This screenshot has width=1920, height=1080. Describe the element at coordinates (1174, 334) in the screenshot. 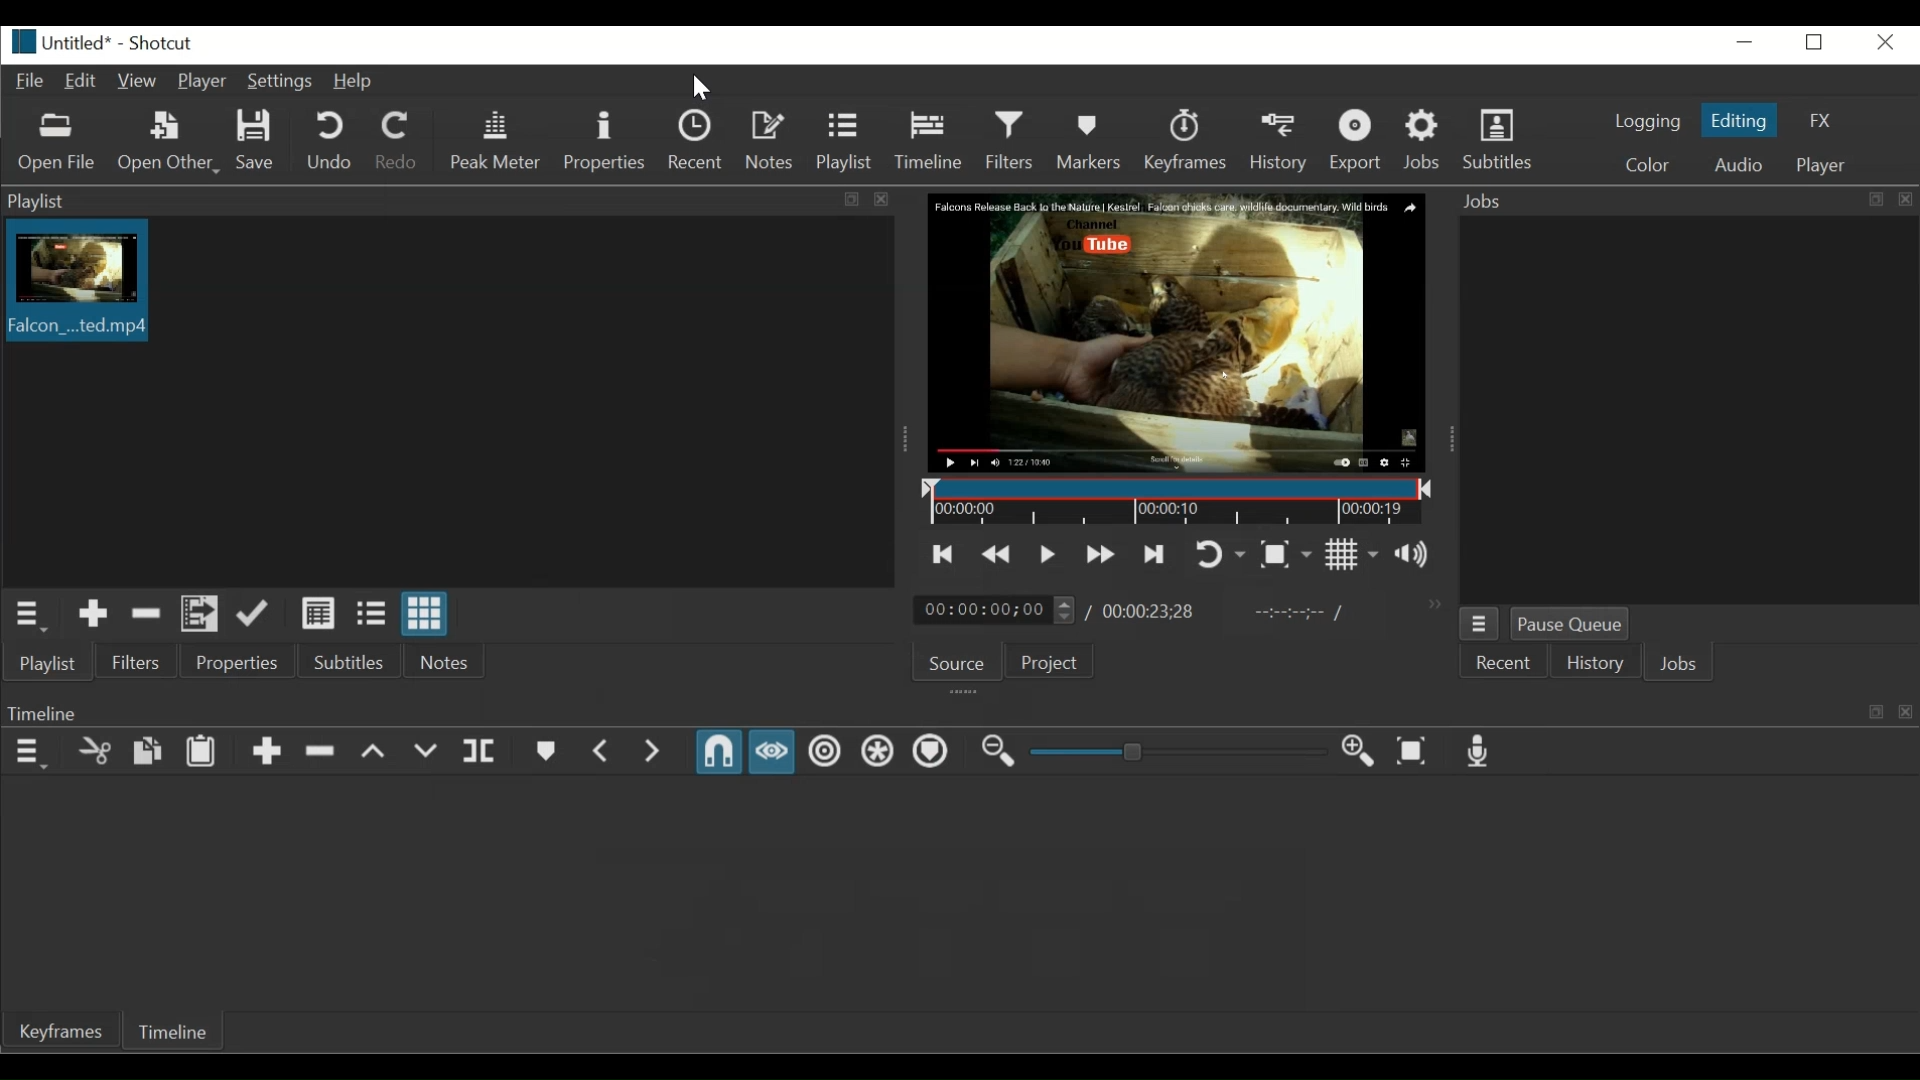

I see `Falcon Release Back to the Nature | Kestrel. Falcon chicks care wildlife documentary. Wild Birds. Channel. You tube(Media Viewer)` at that location.